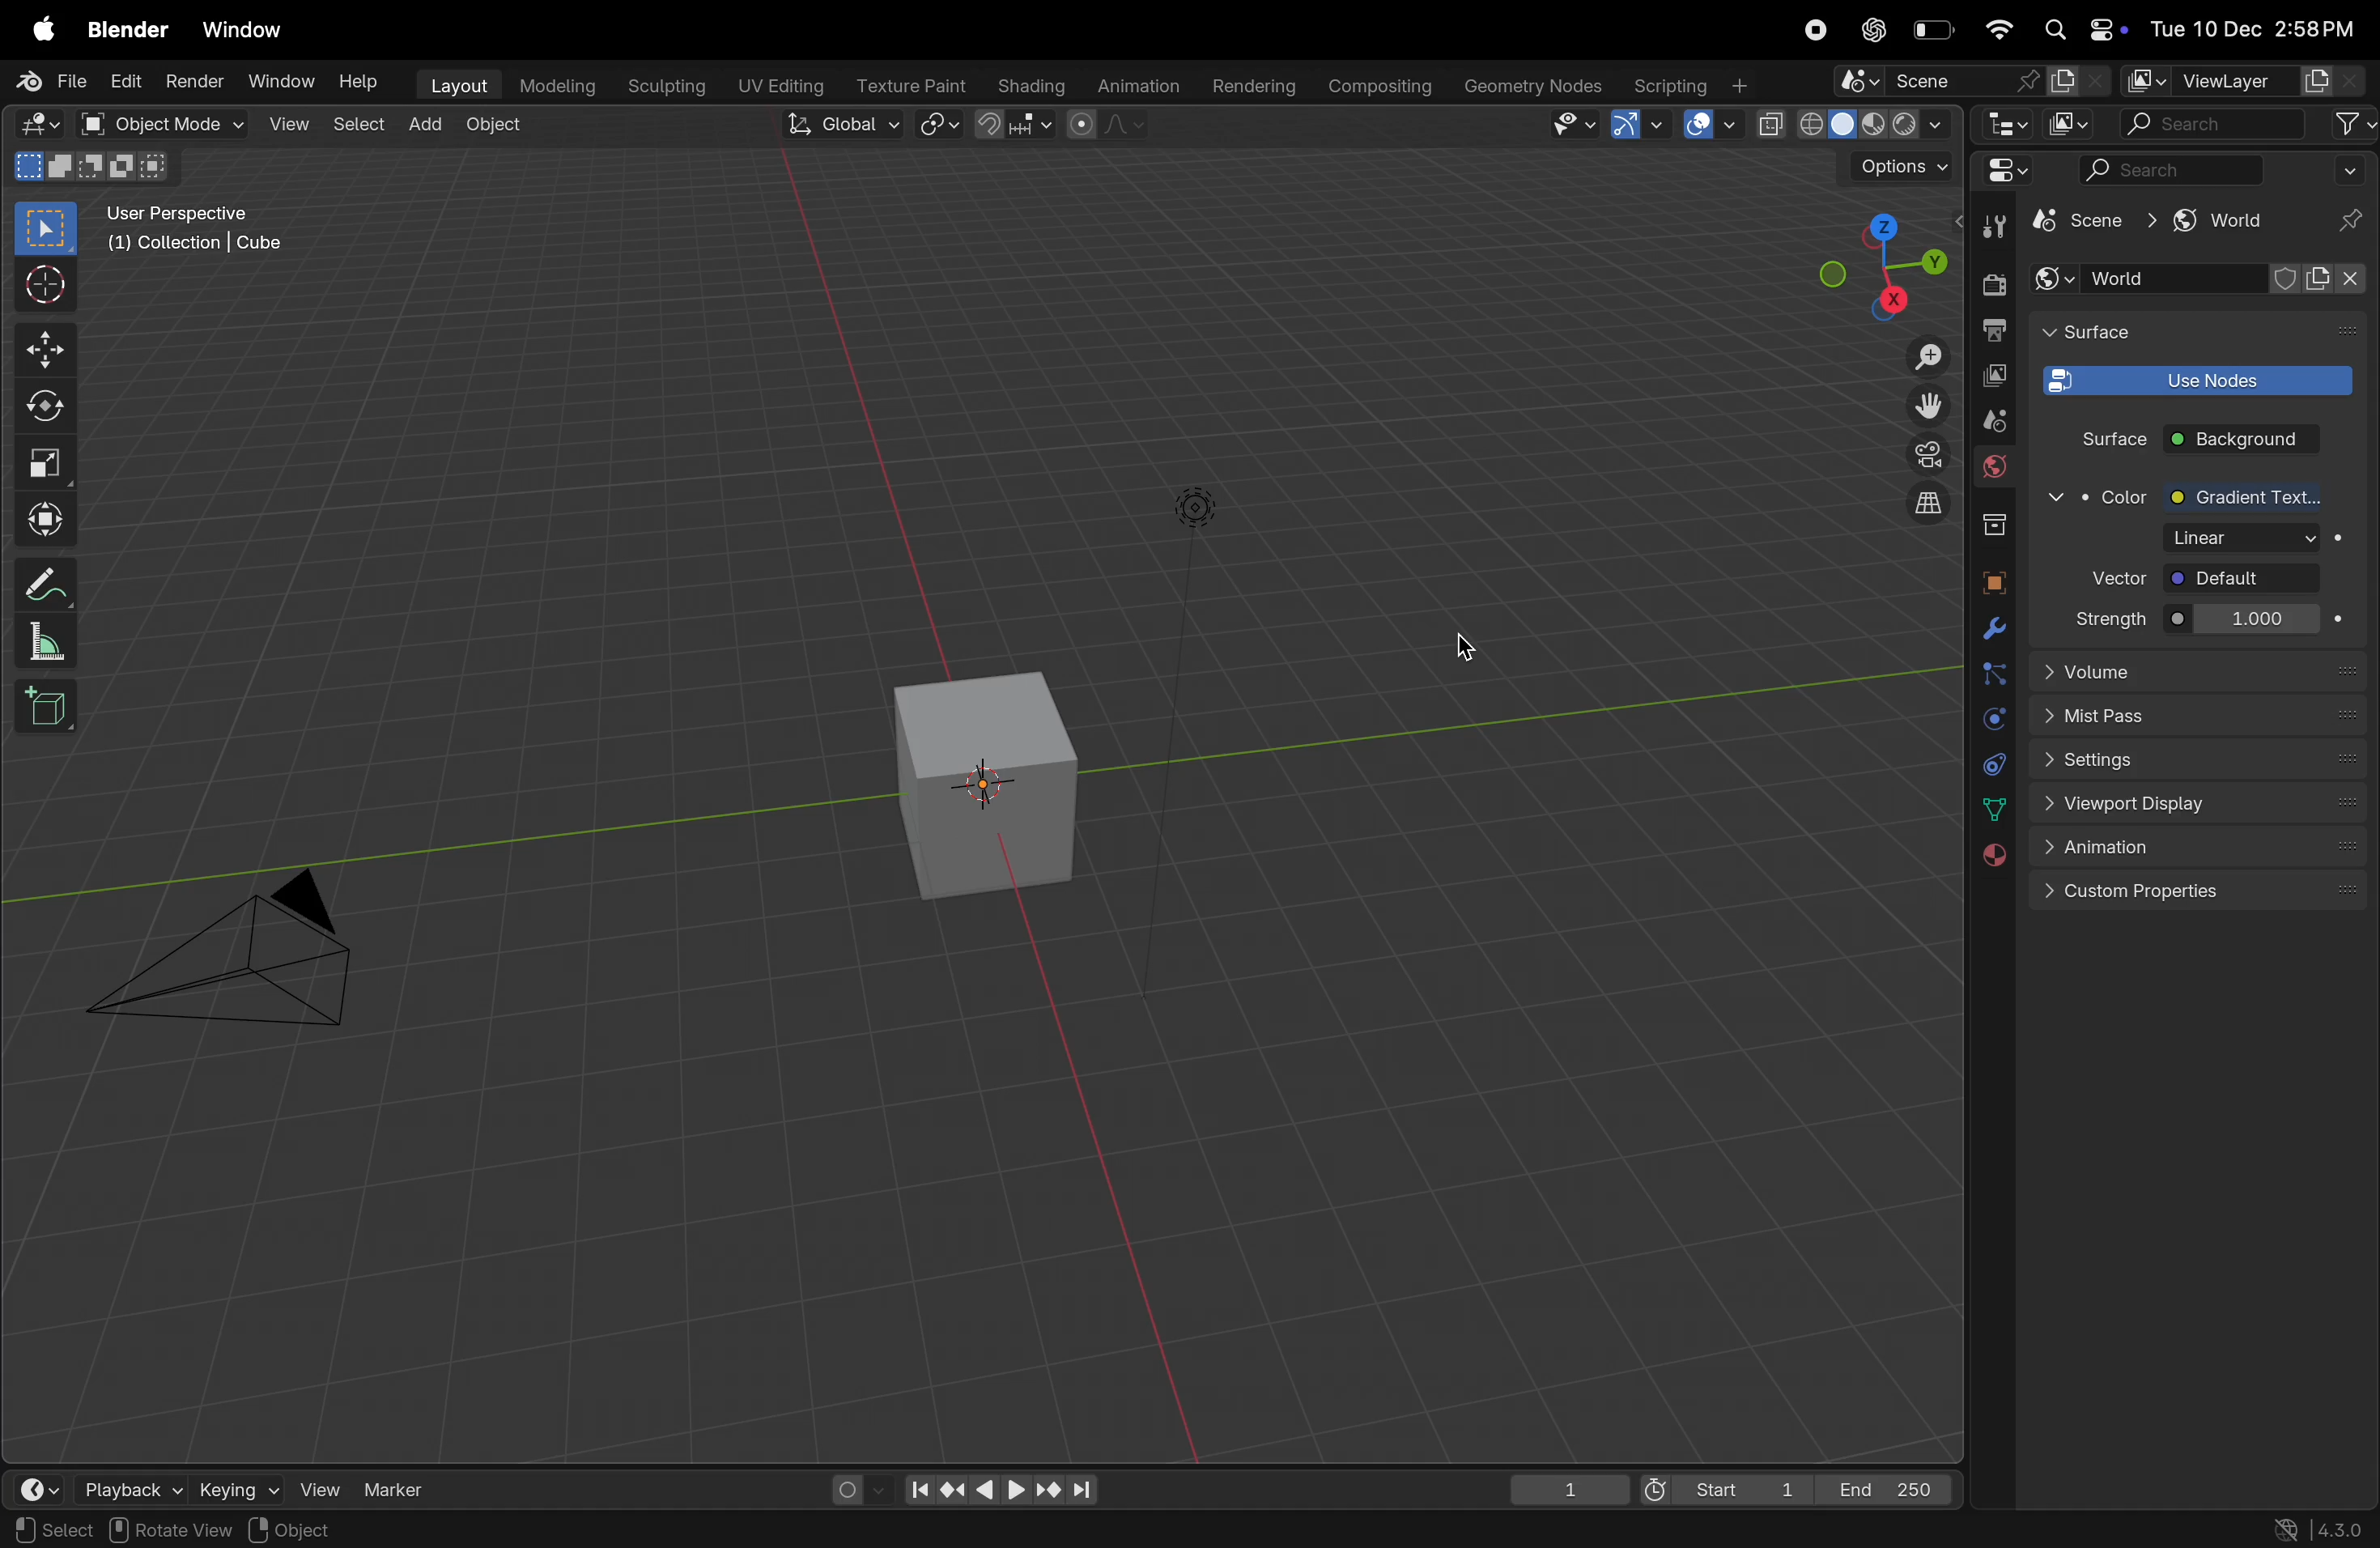 Image resolution: width=2380 pixels, height=1548 pixels. What do you see at coordinates (53, 707) in the screenshot?
I see `add cube` at bounding box center [53, 707].